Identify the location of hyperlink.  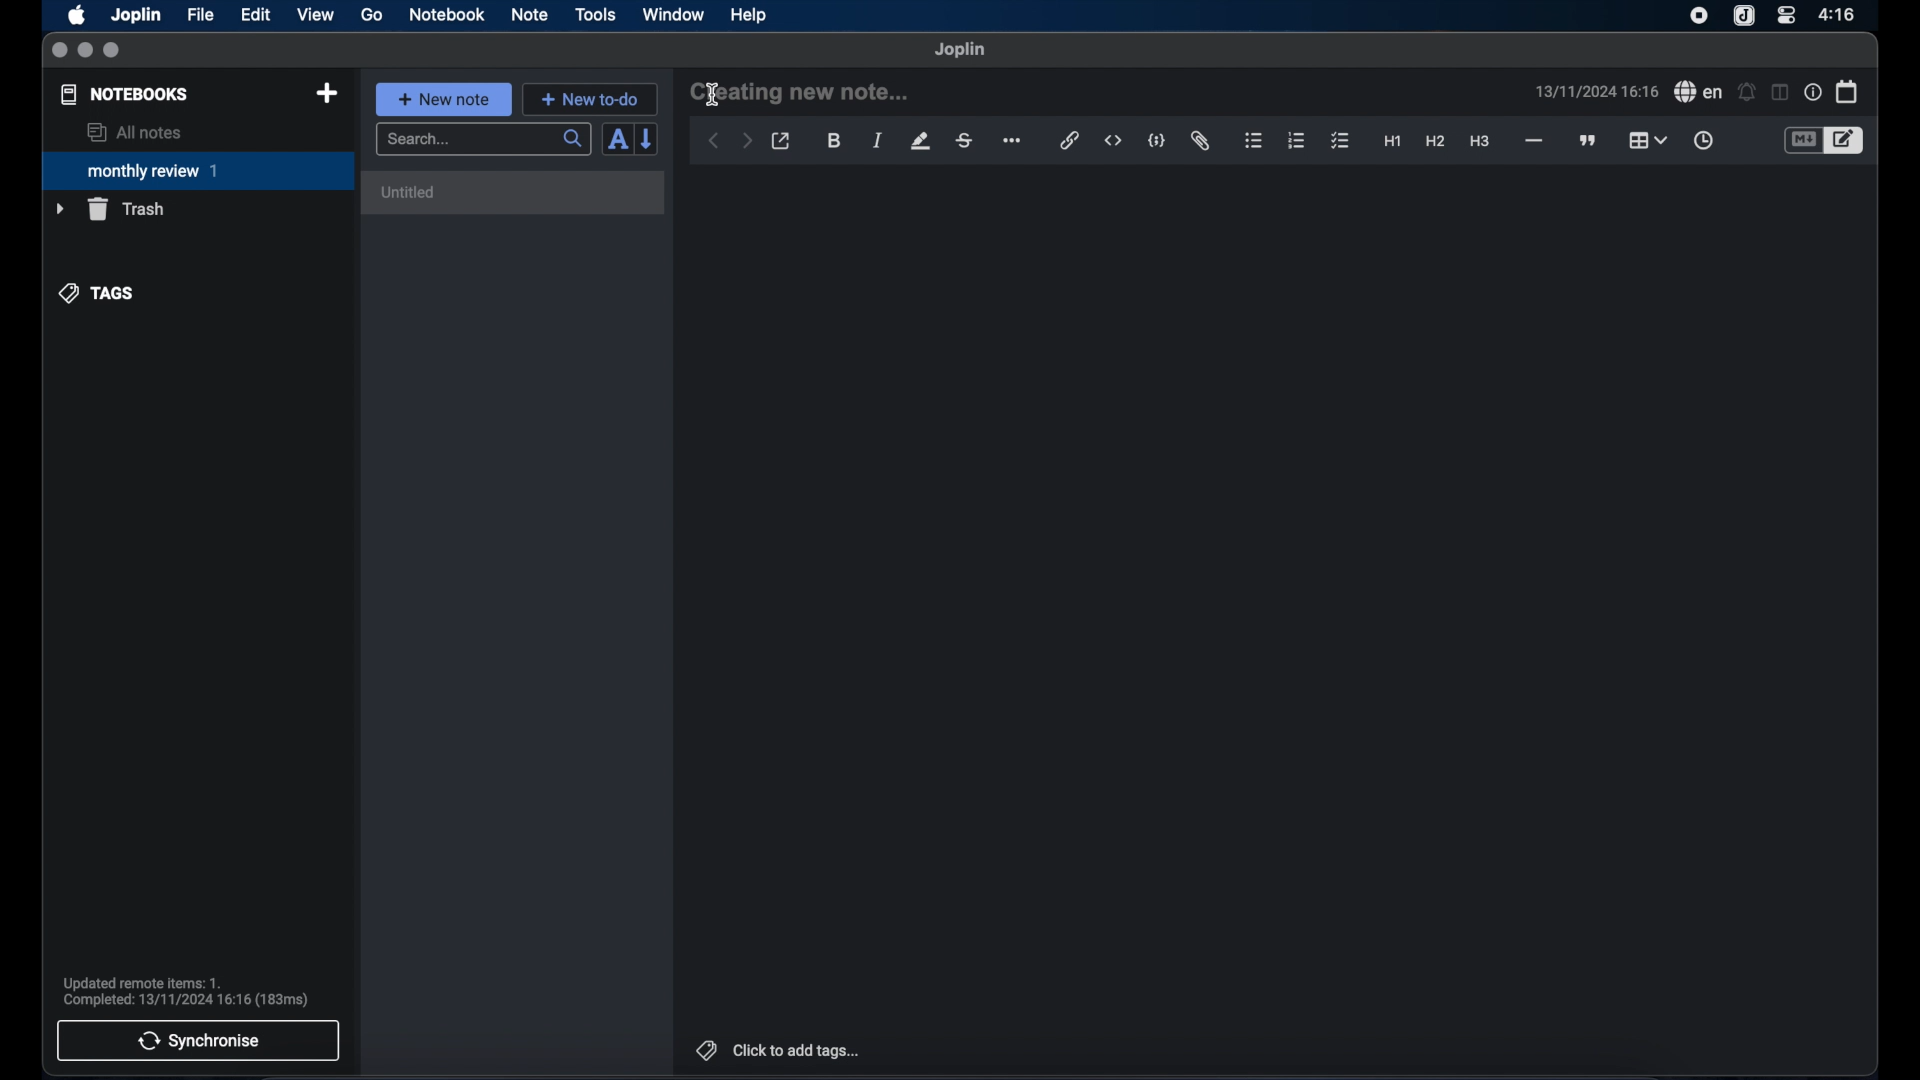
(1070, 140).